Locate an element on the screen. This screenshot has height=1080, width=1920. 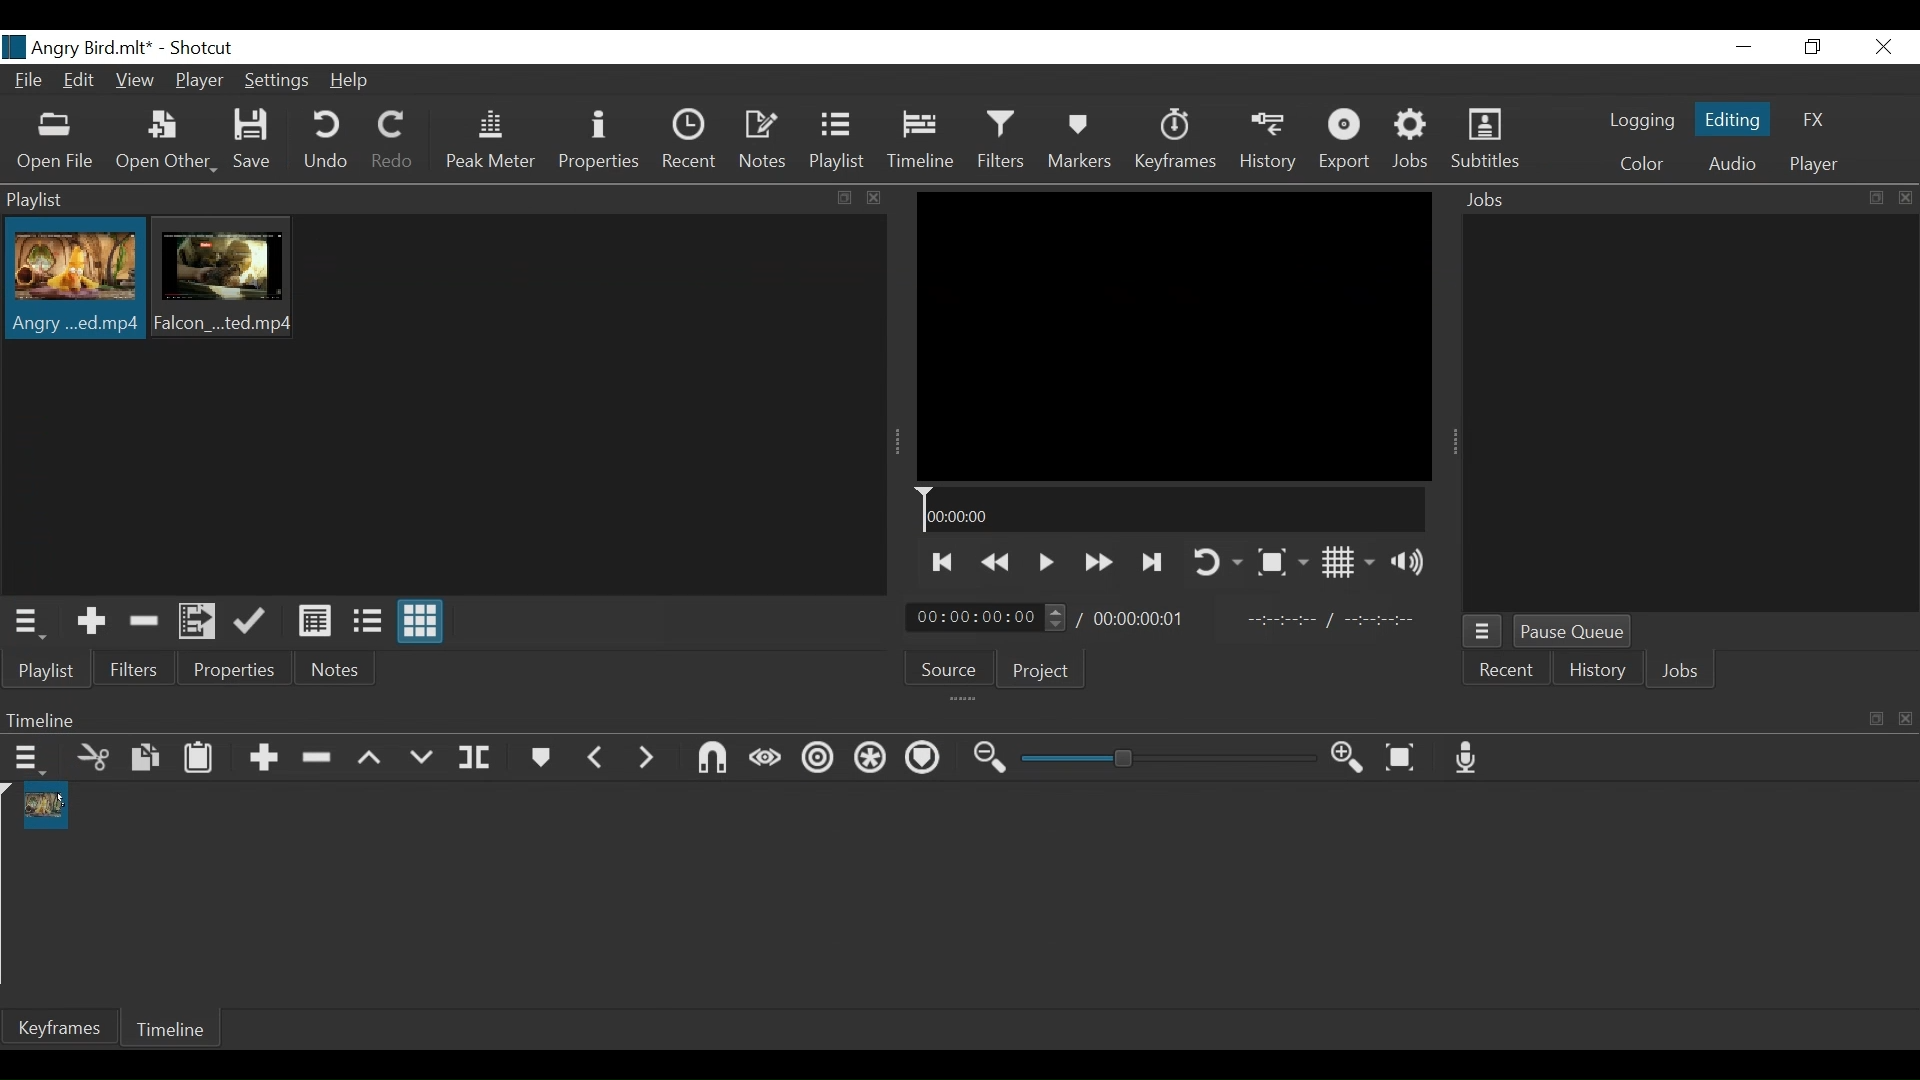
Redo is located at coordinates (392, 143).